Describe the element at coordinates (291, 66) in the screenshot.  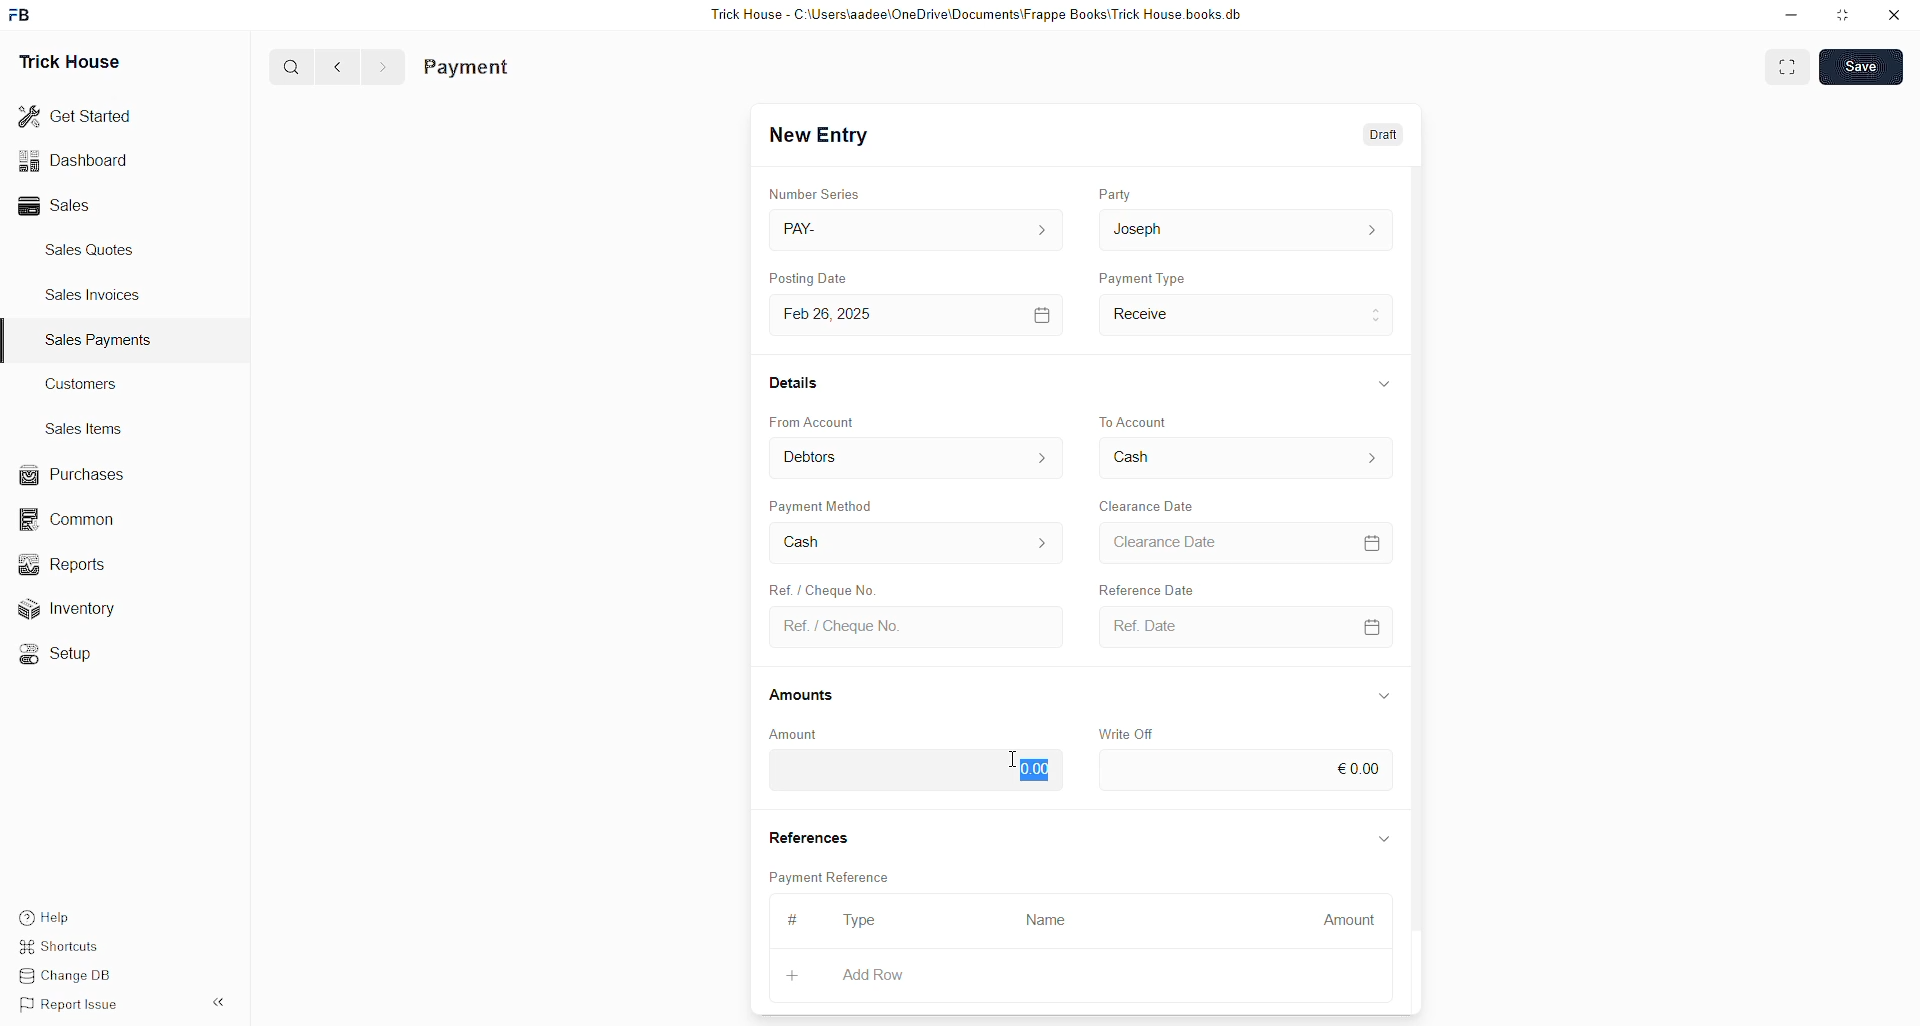
I see `Search` at that location.